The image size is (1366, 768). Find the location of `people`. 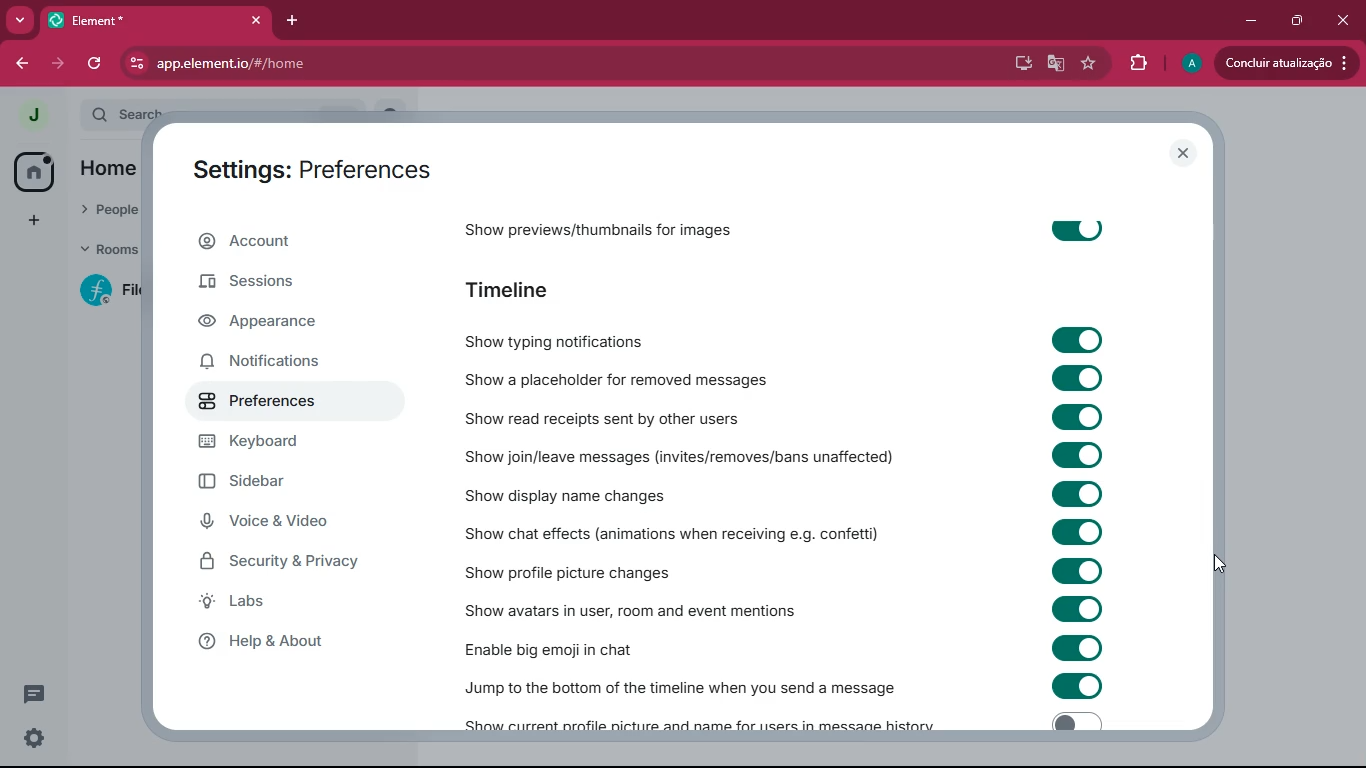

people is located at coordinates (107, 206).